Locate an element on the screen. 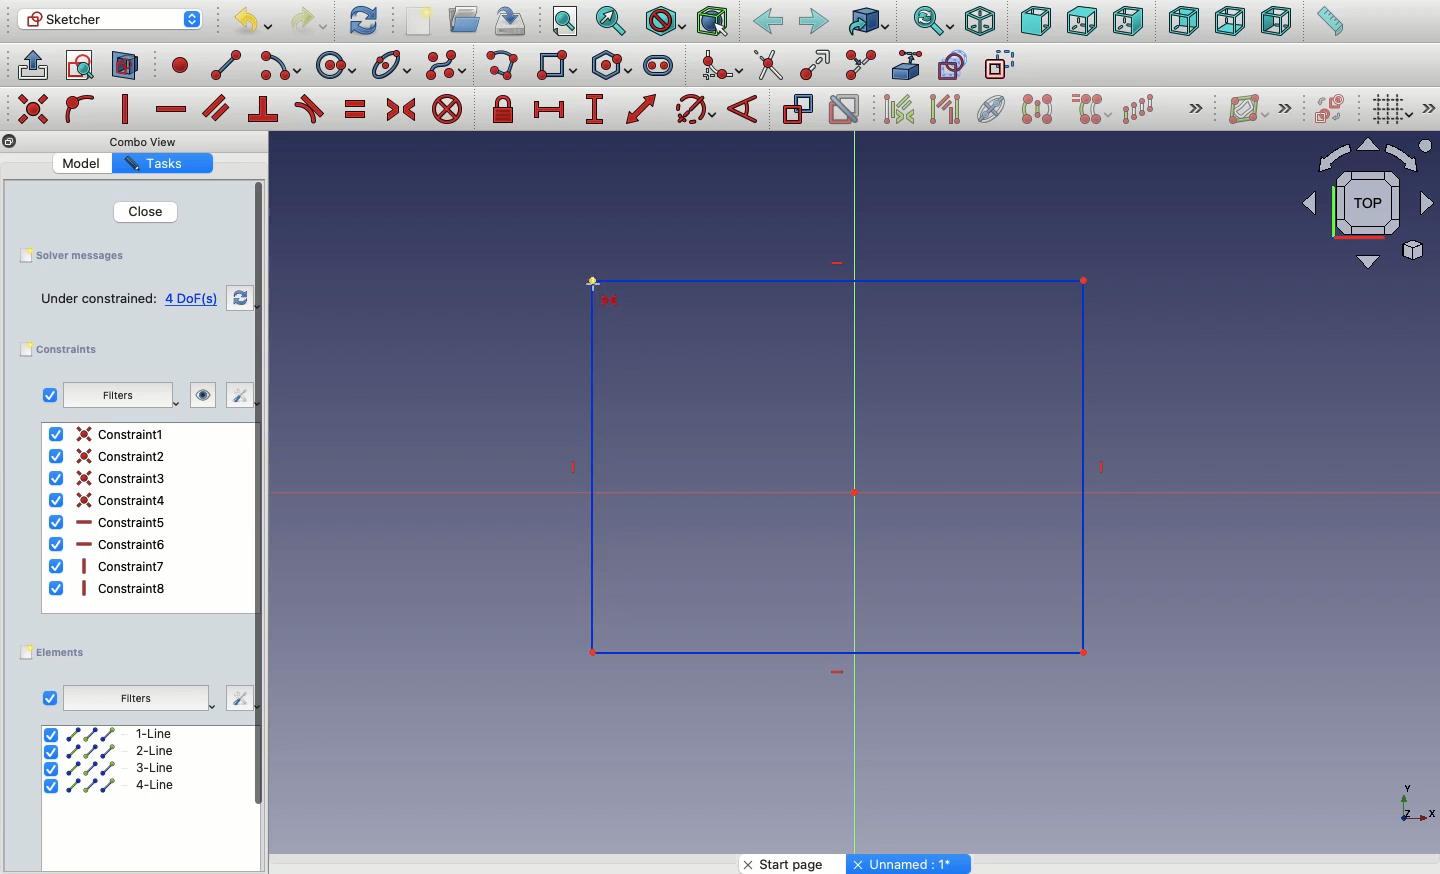 This screenshot has height=874, width=1440. Left is located at coordinates (1275, 22).